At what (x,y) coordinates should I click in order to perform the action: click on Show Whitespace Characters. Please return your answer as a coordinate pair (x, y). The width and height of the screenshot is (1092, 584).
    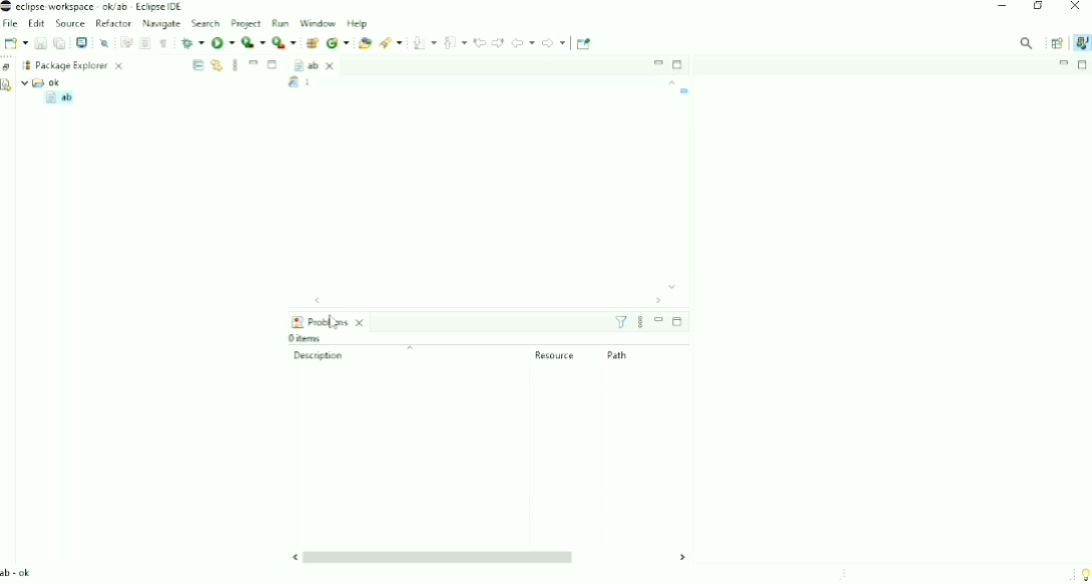
    Looking at the image, I should click on (164, 44).